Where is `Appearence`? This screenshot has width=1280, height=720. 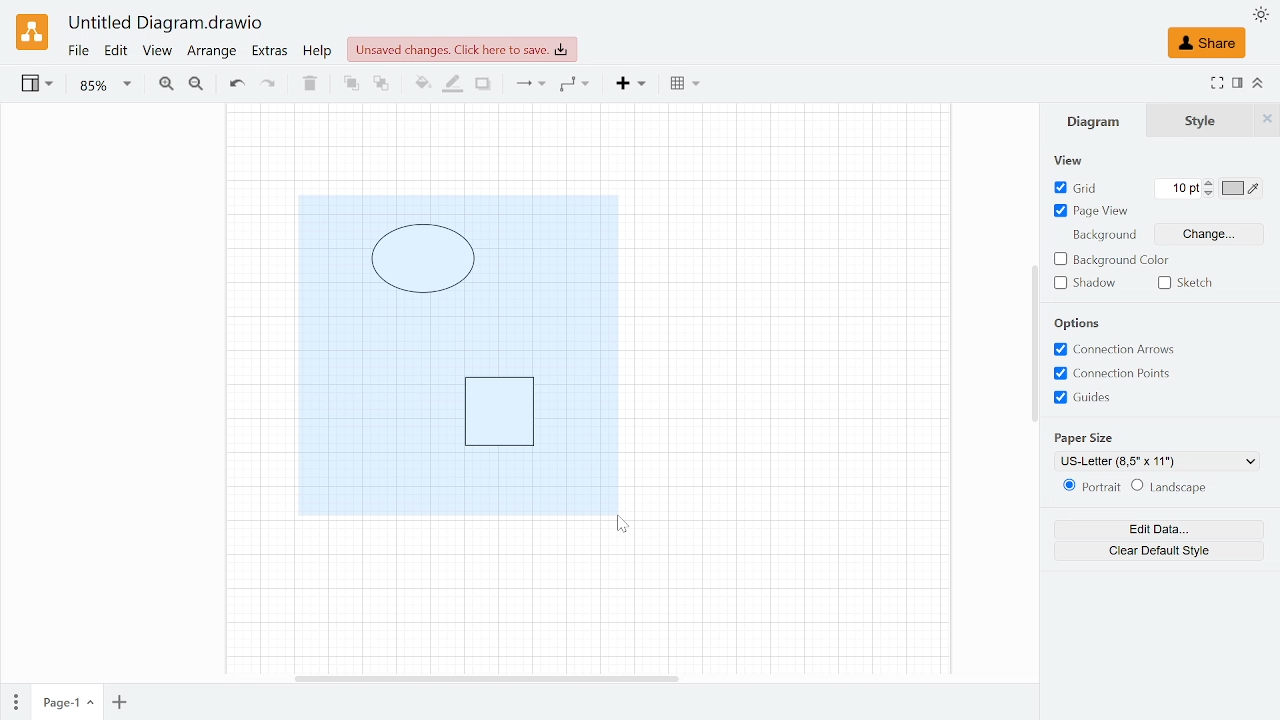 Appearence is located at coordinates (1260, 14).